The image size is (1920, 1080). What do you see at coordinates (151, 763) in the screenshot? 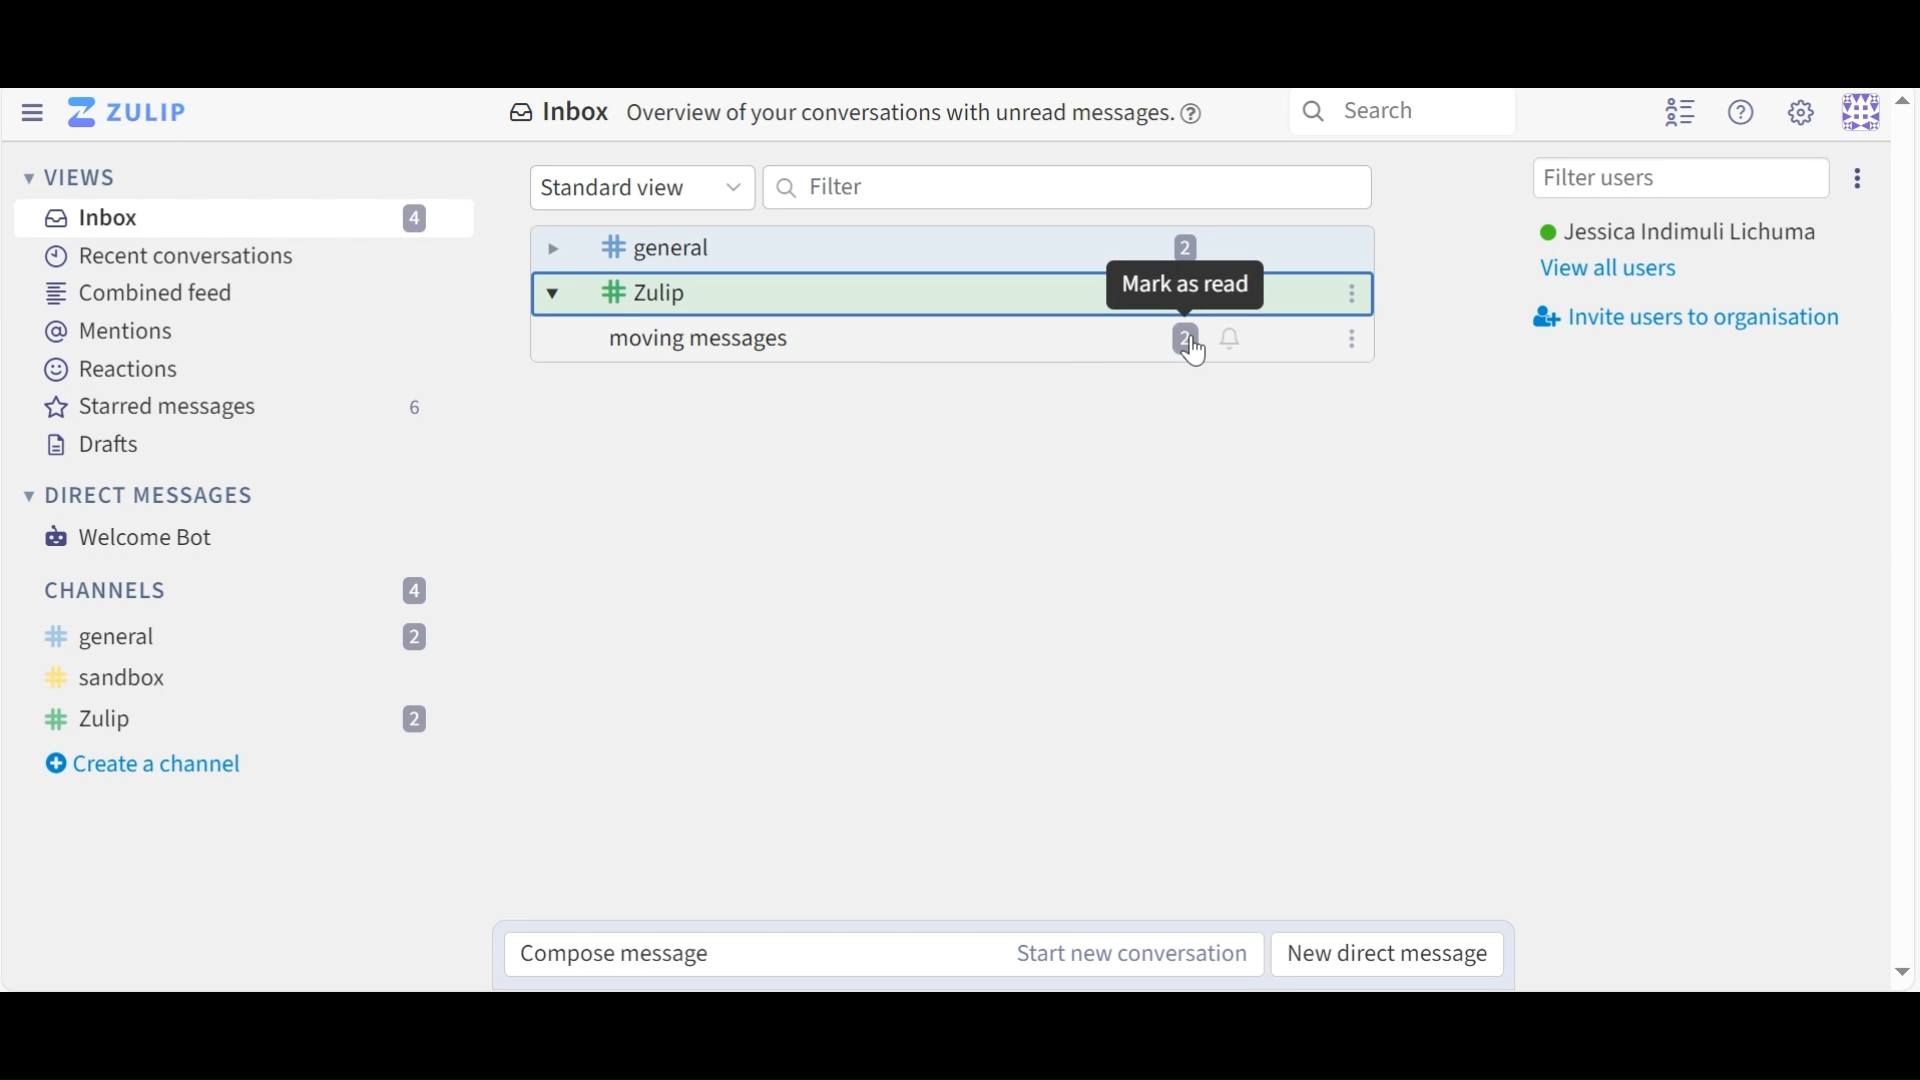
I see `Create a new Channel` at bounding box center [151, 763].